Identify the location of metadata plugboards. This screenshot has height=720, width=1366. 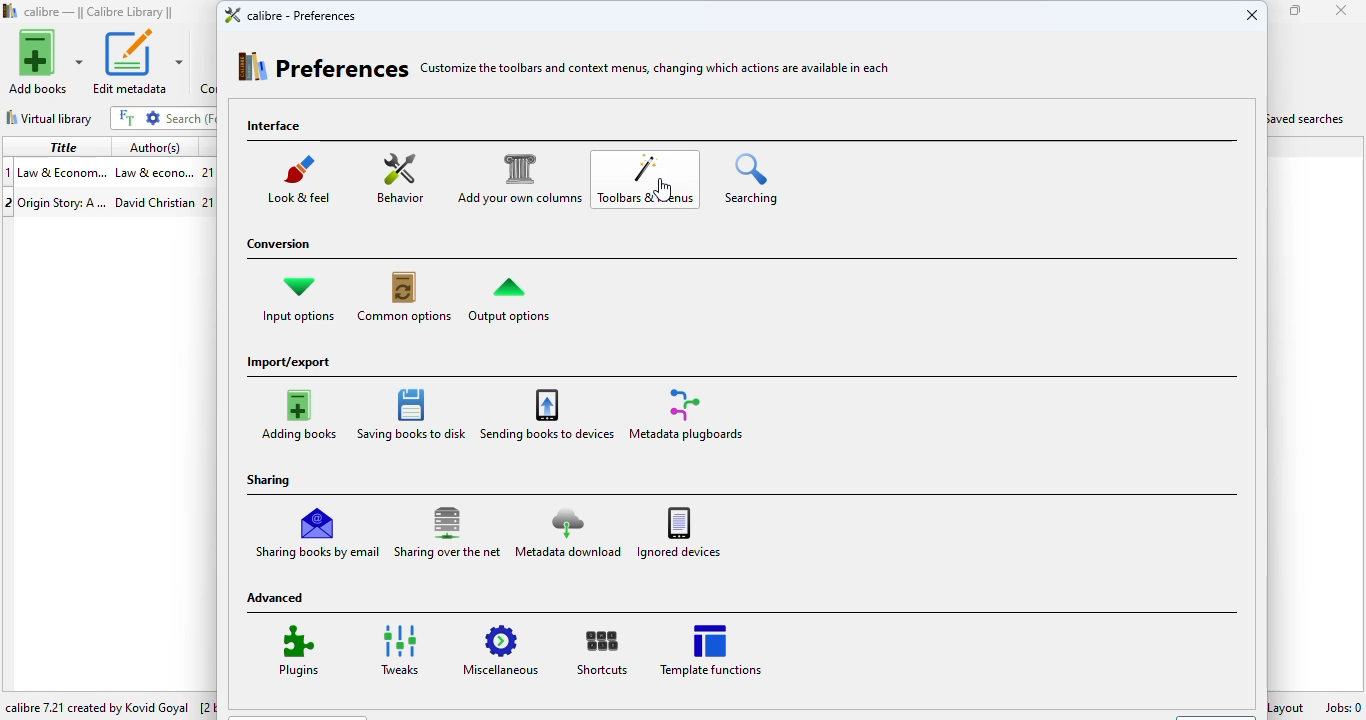
(684, 413).